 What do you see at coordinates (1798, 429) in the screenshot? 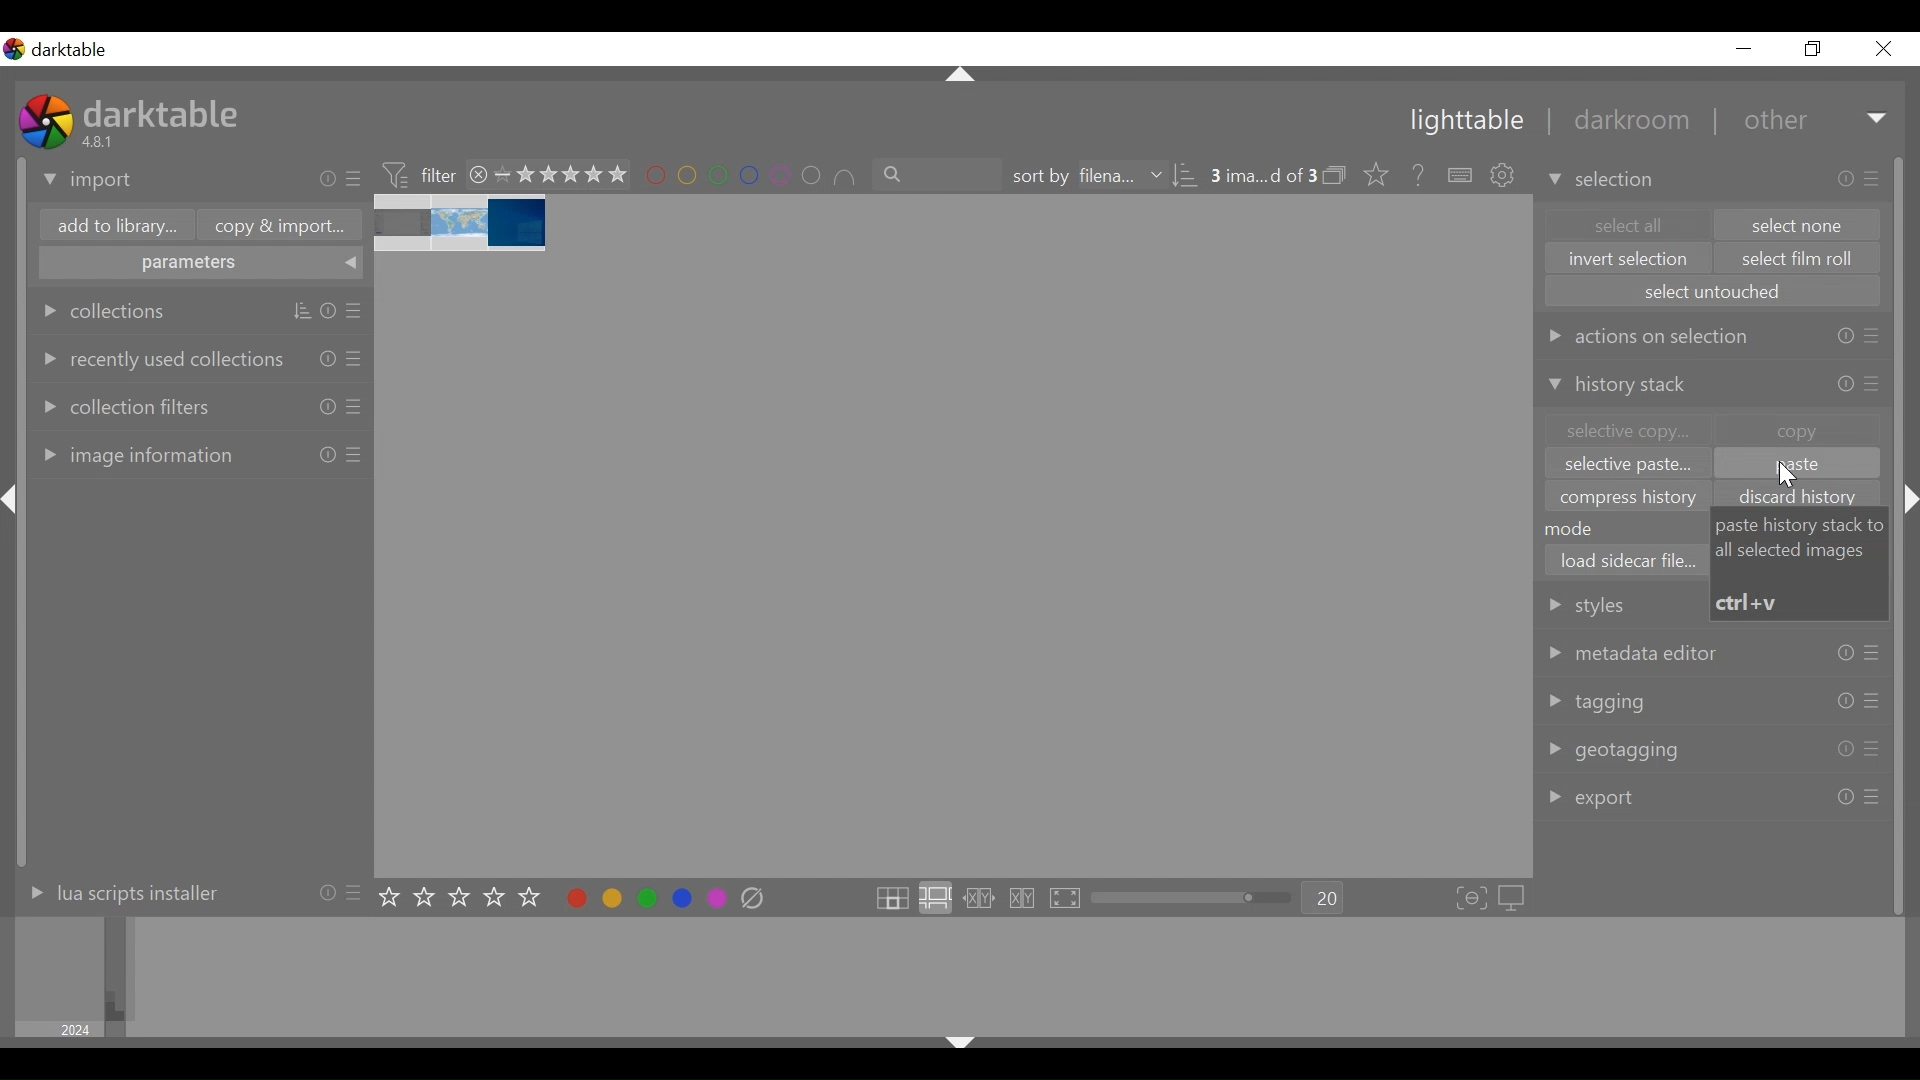
I see `copy` at bounding box center [1798, 429].